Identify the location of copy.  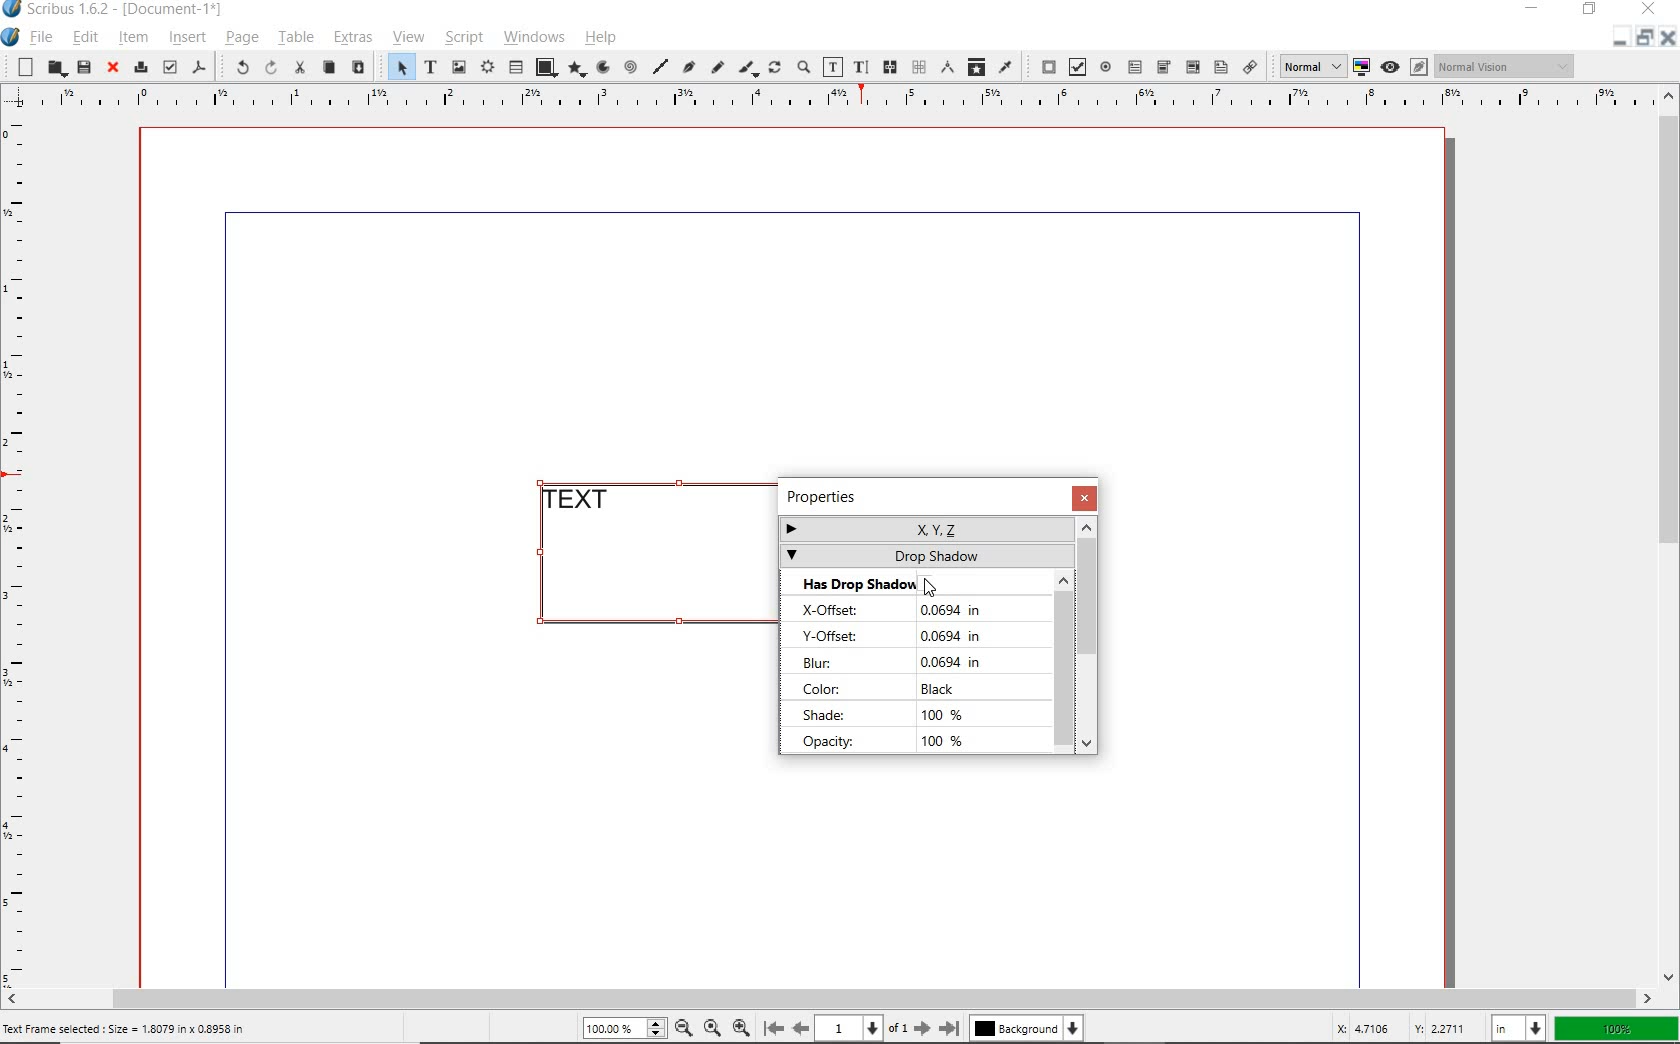
(329, 69).